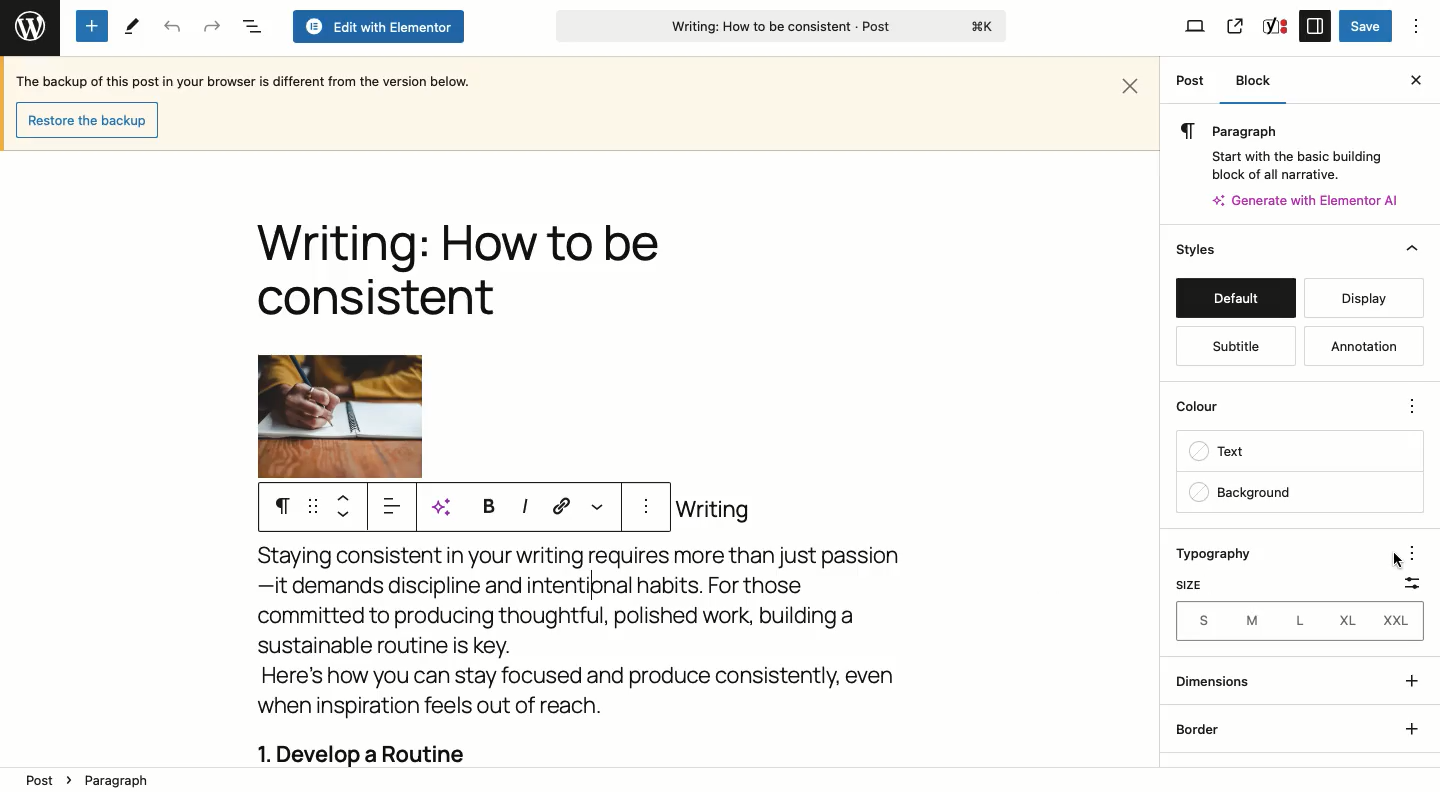 The image size is (1440, 792). What do you see at coordinates (1261, 81) in the screenshot?
I see `Block` at bounding box center [1261, 81].